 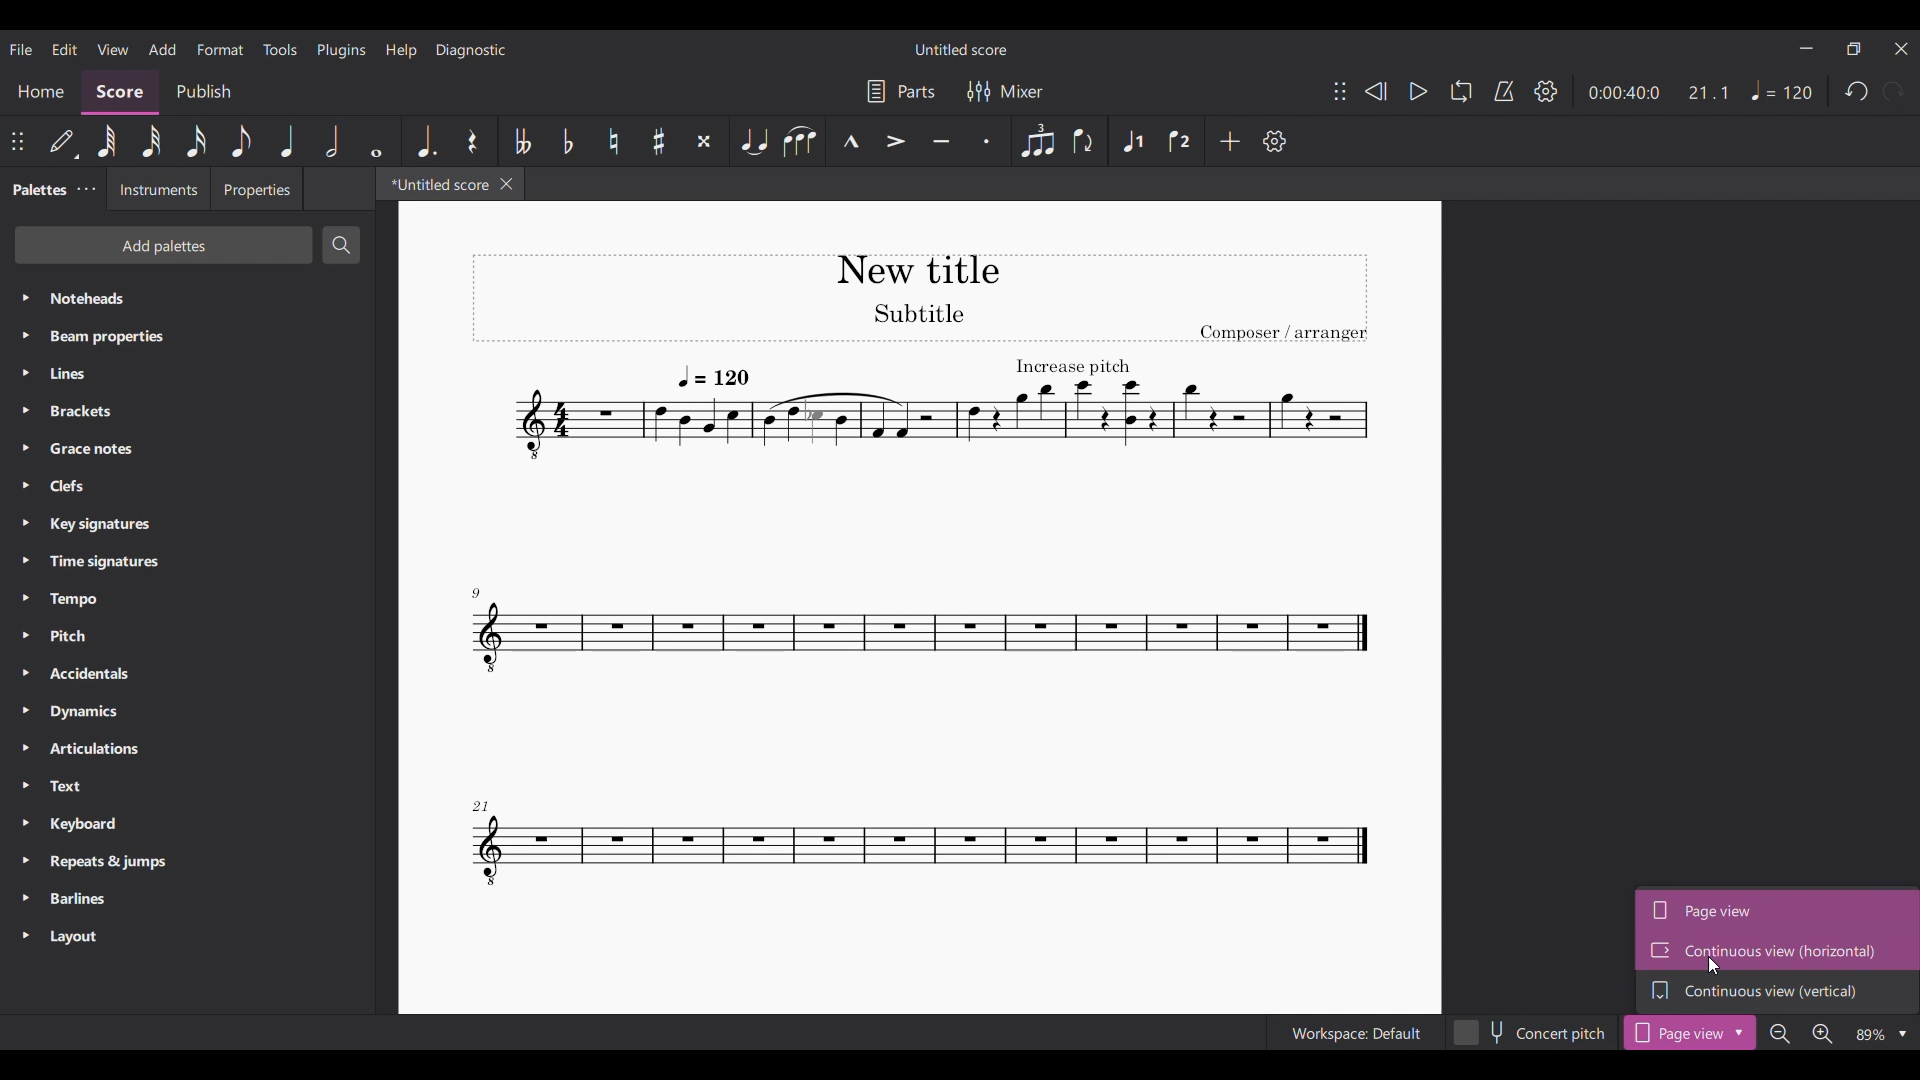 What do you see at coordinates (63, 140) in the screenshot?
I see `Default` at bounding box center [63, 140].